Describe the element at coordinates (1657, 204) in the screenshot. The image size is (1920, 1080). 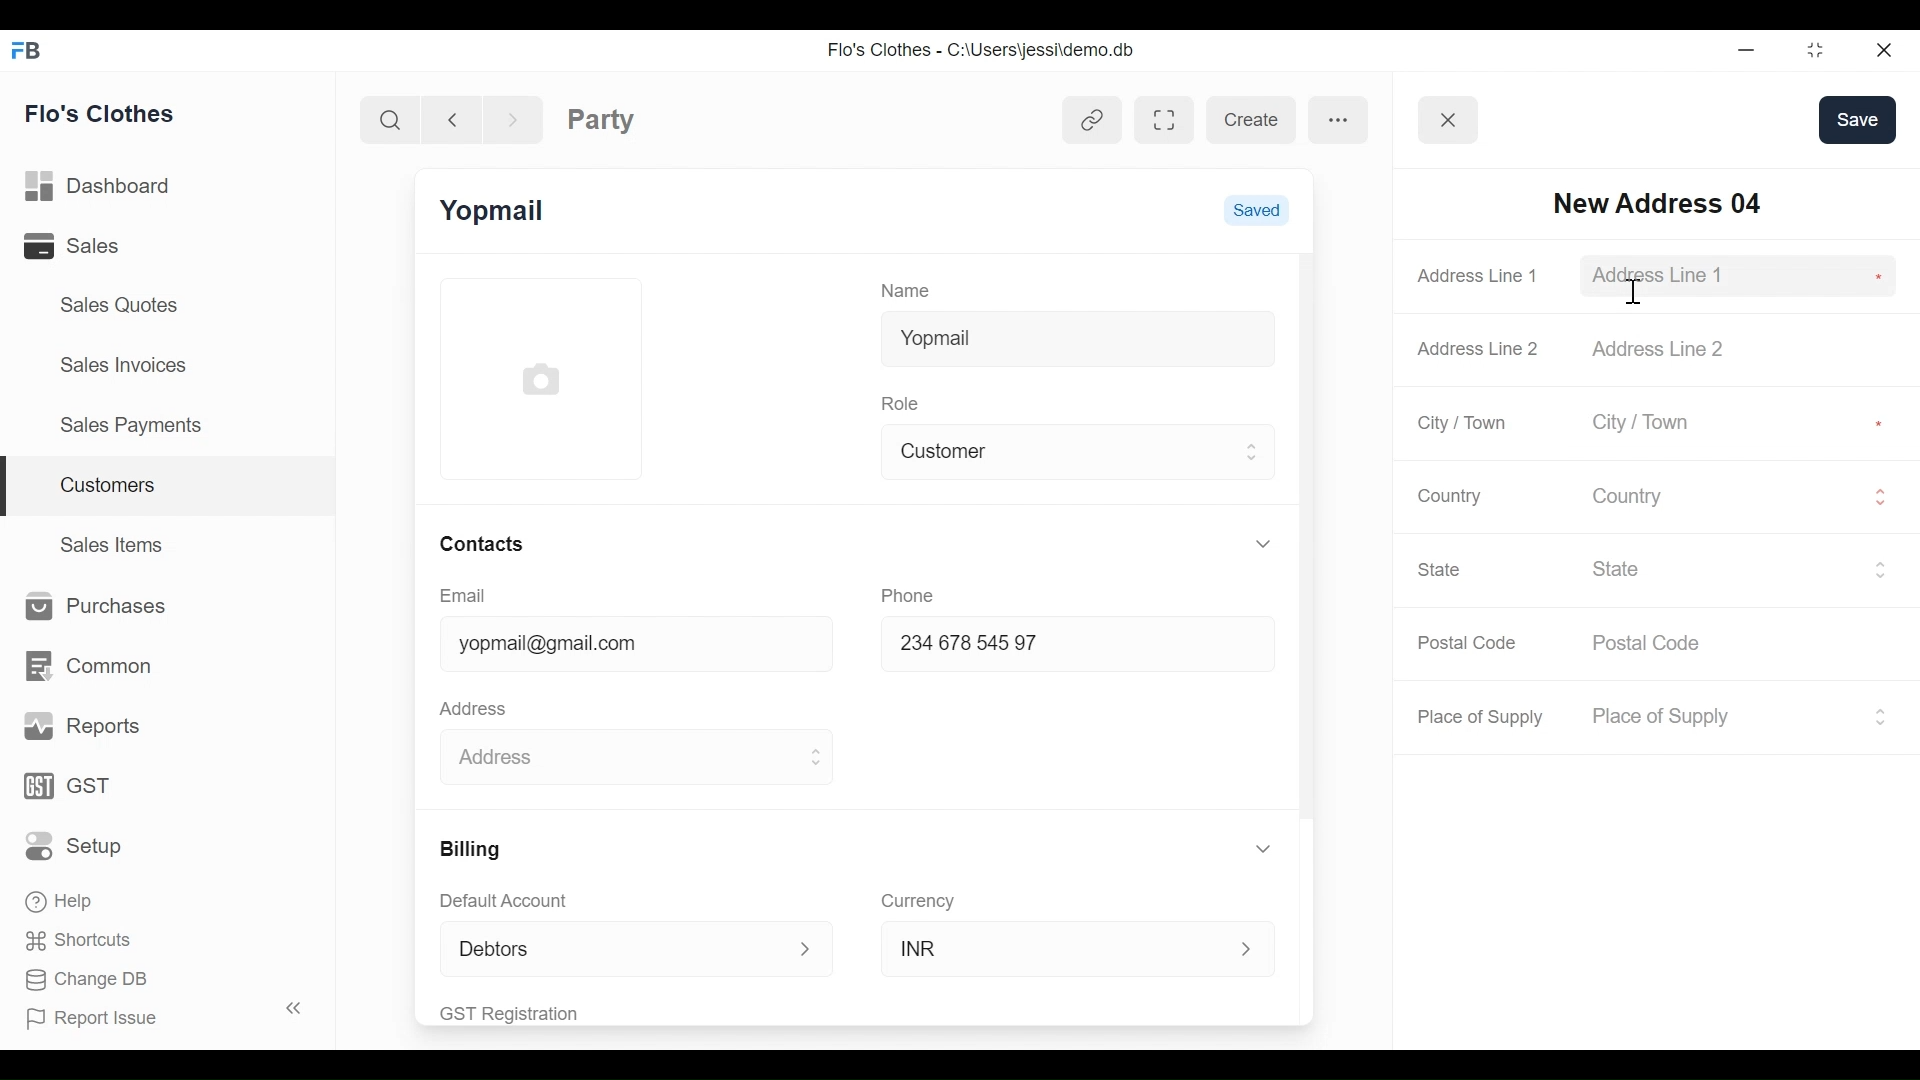
I see `INew Address 04` at that location.